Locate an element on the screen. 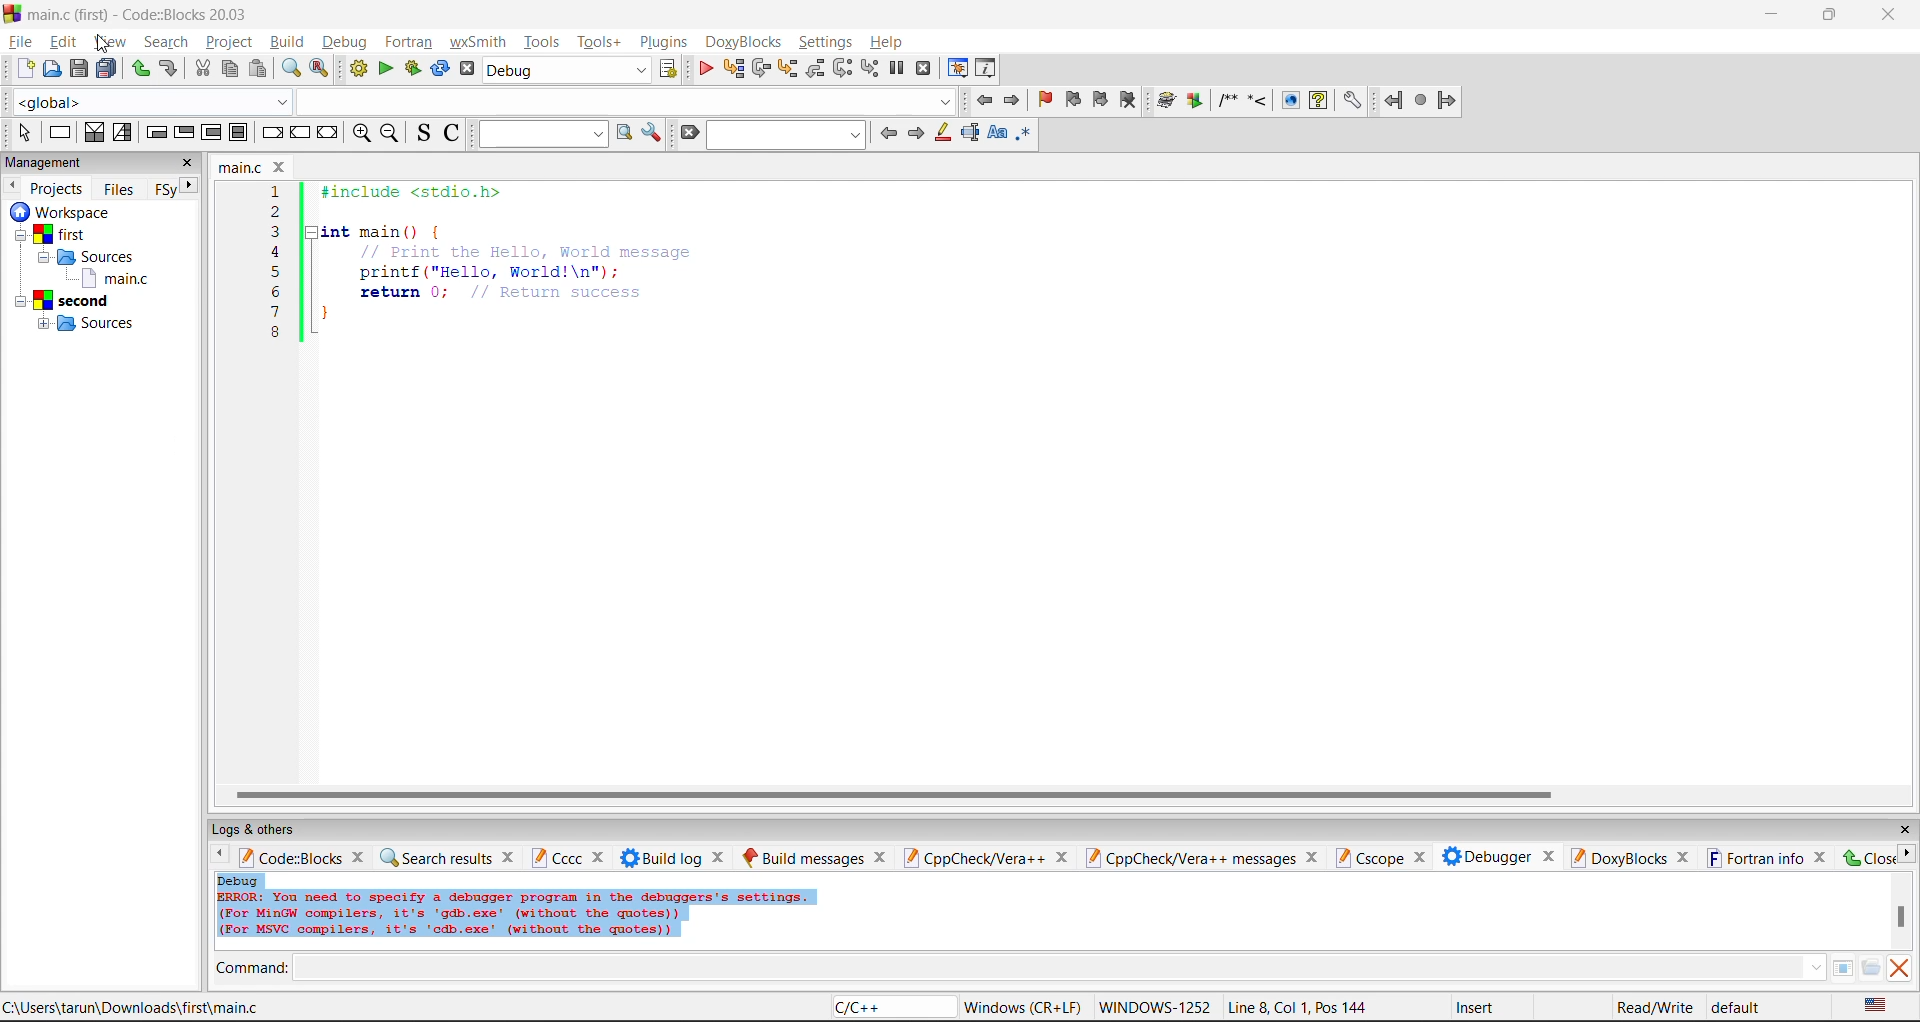  horizontal scroll bar is located at coordinates (892, 795).